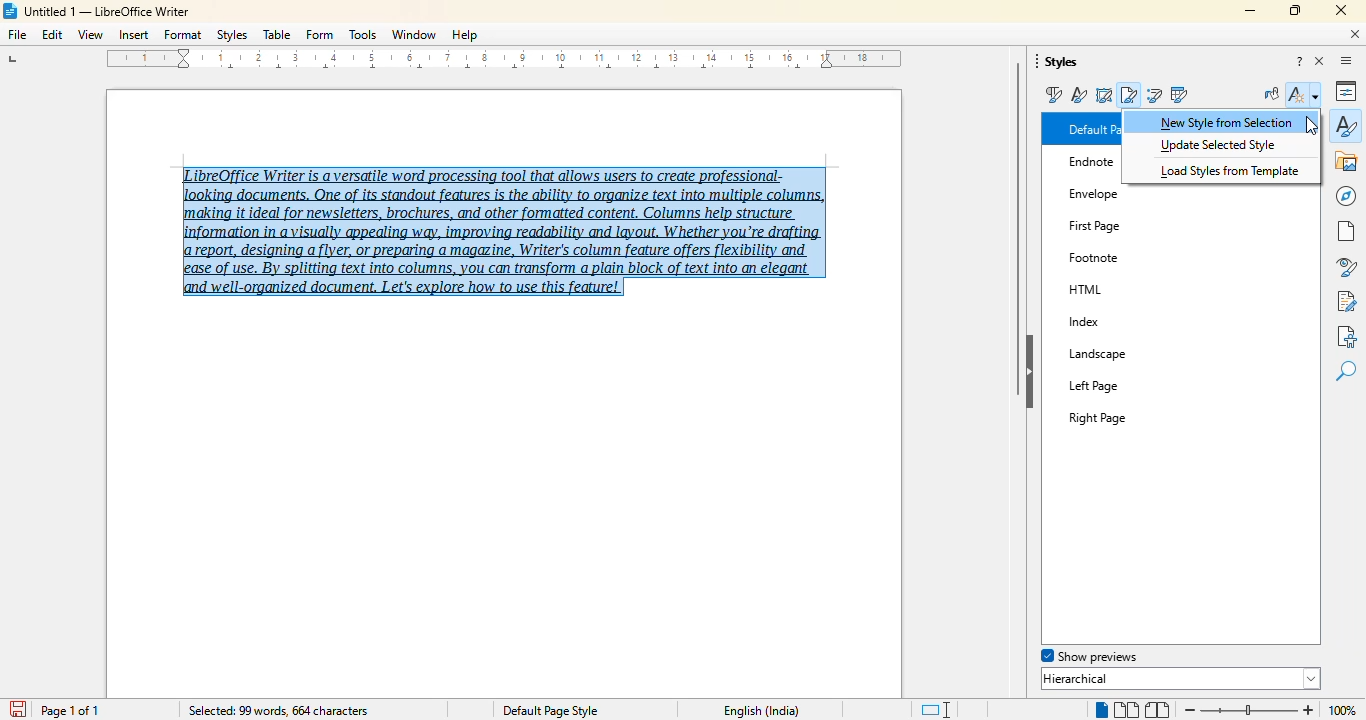 The height and width of the screenshot is (720, 1366). I want to click on paragraph styles, so click(1052, 95).